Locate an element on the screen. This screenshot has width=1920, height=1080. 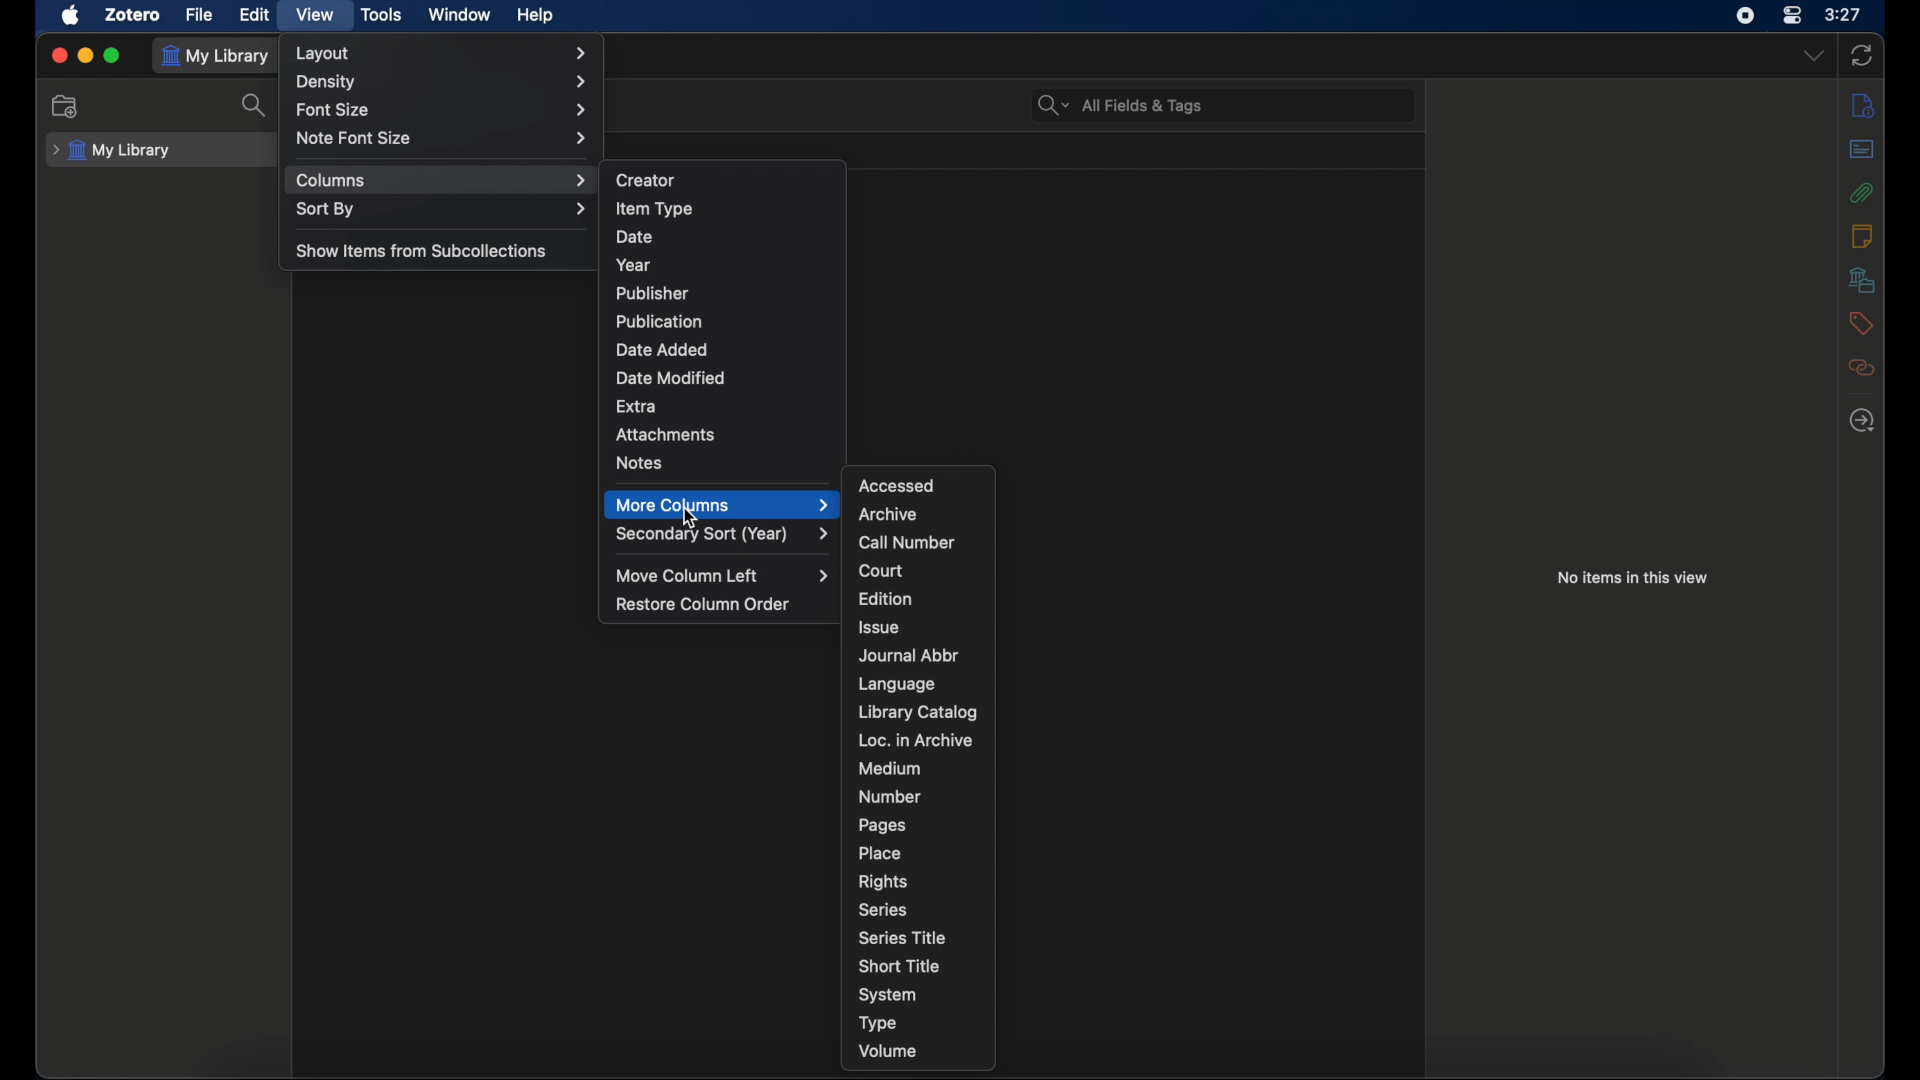
secondary sort is located at coordinates (722, 535).